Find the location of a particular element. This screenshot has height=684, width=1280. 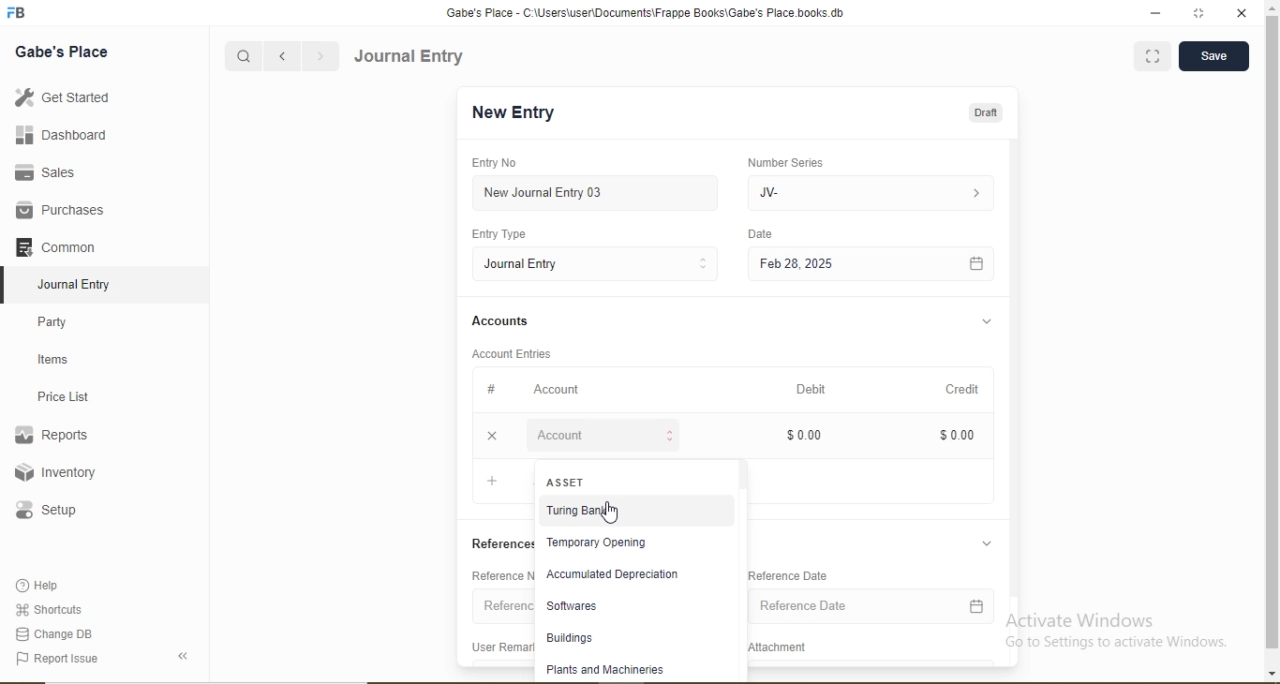

JV- is located at coordinates (773, 193).